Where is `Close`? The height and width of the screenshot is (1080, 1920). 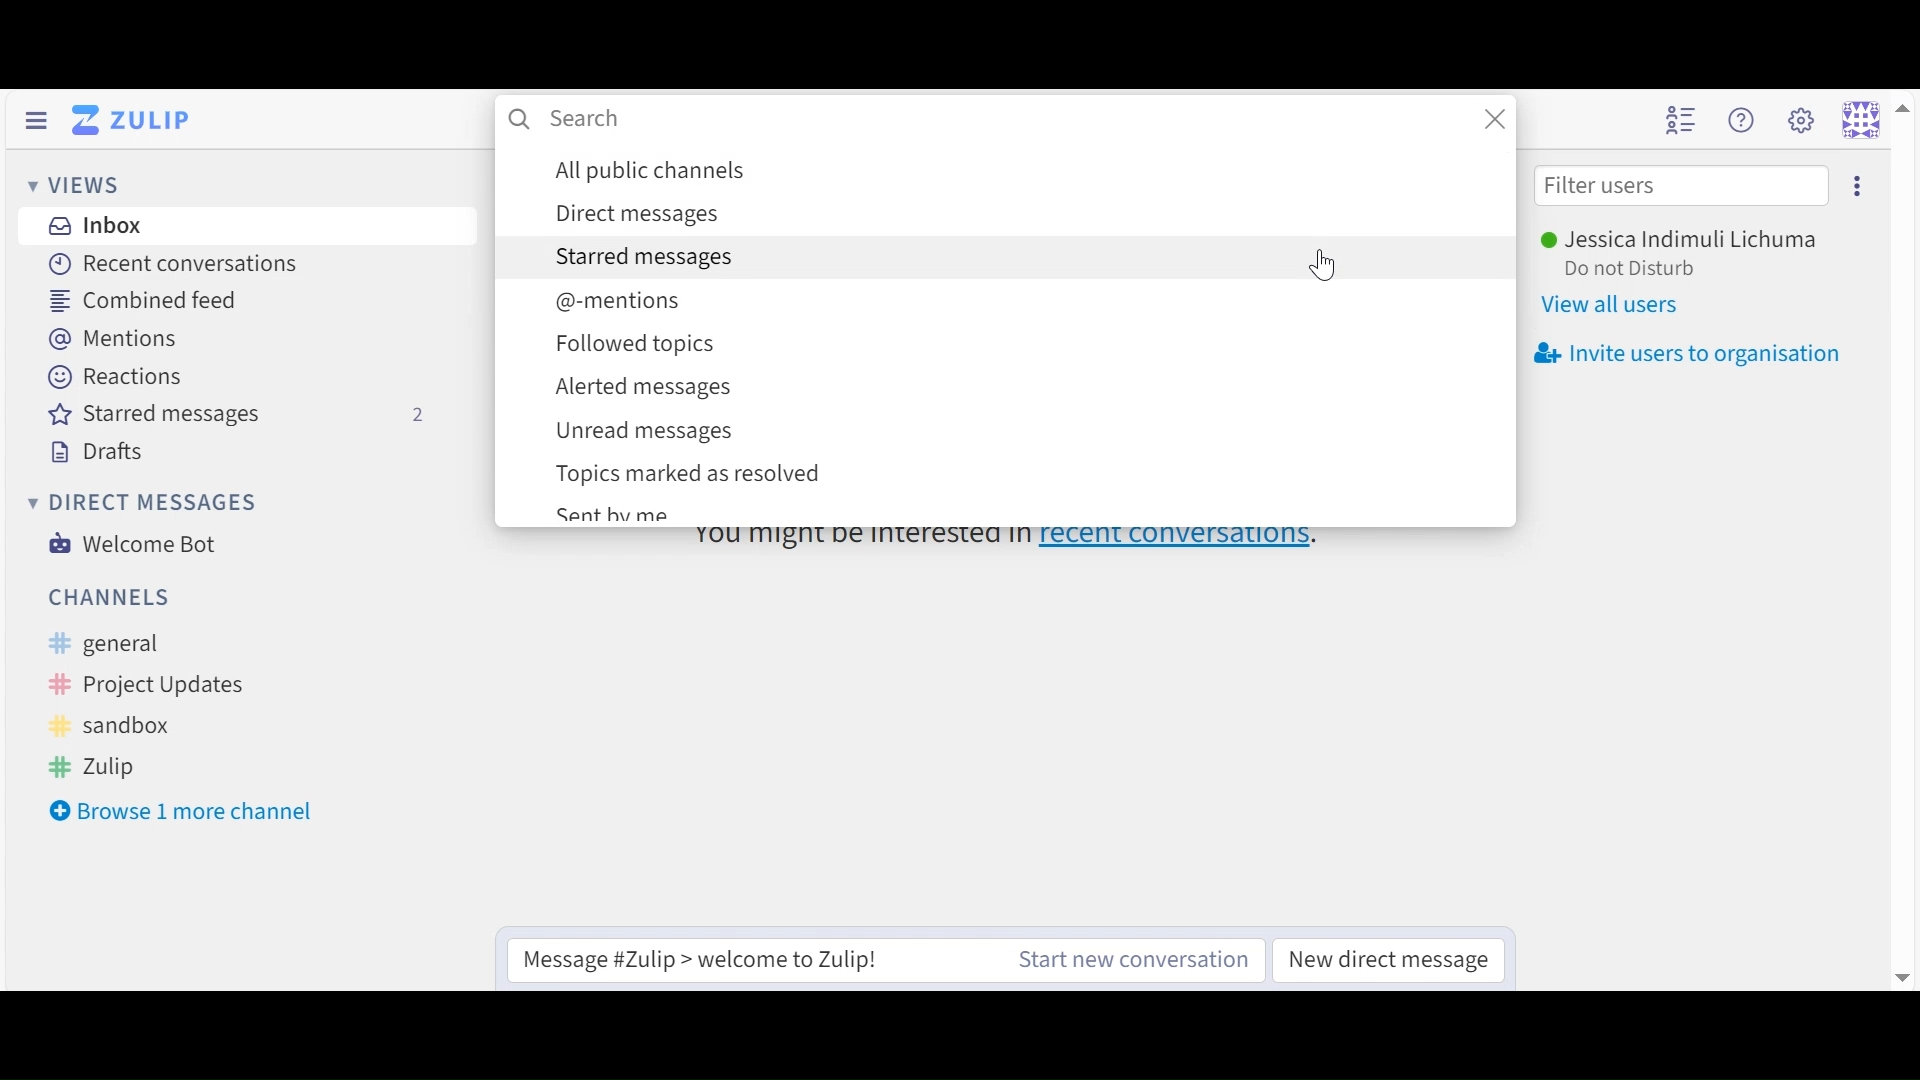
Close is located at coordinates (1496, 119).